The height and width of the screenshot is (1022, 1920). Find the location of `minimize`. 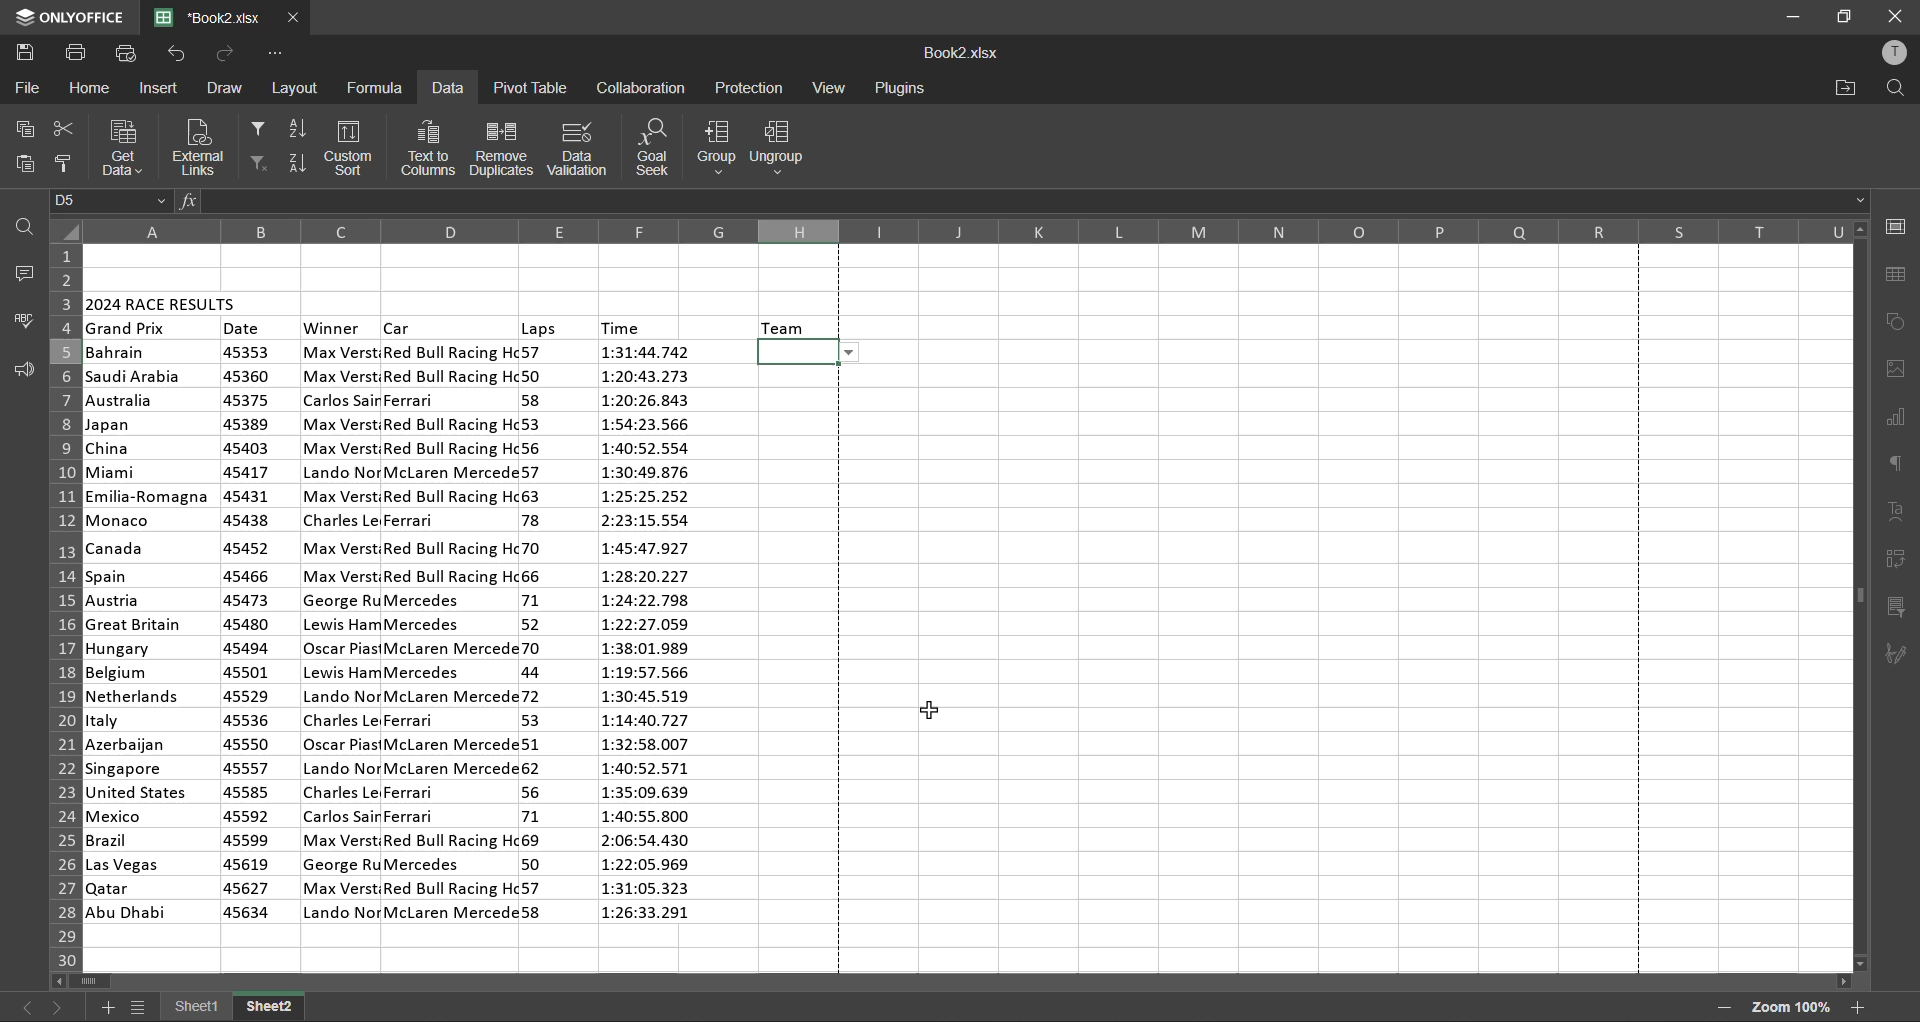

minimize is located at coordinates (1792, 18).